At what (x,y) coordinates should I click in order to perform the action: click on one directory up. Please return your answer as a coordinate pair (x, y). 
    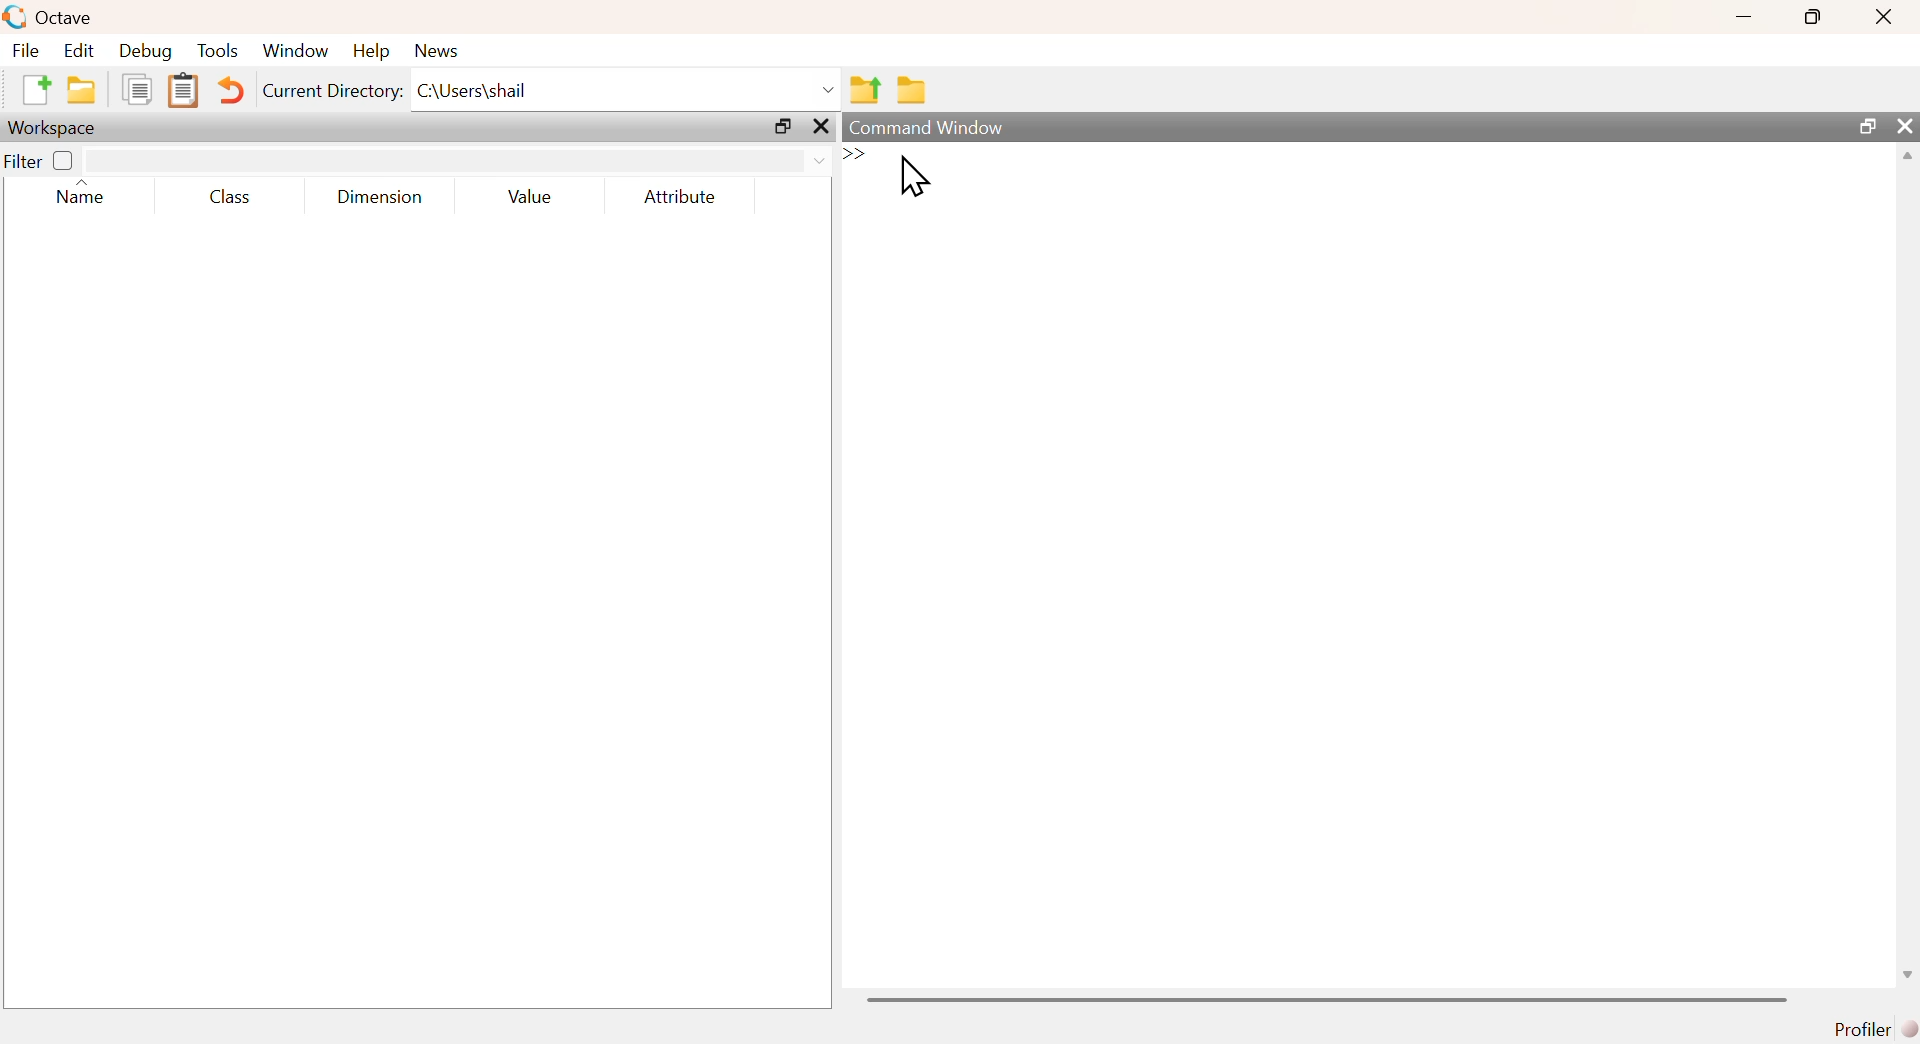
    Looking at the image, I should click on (865, 90).